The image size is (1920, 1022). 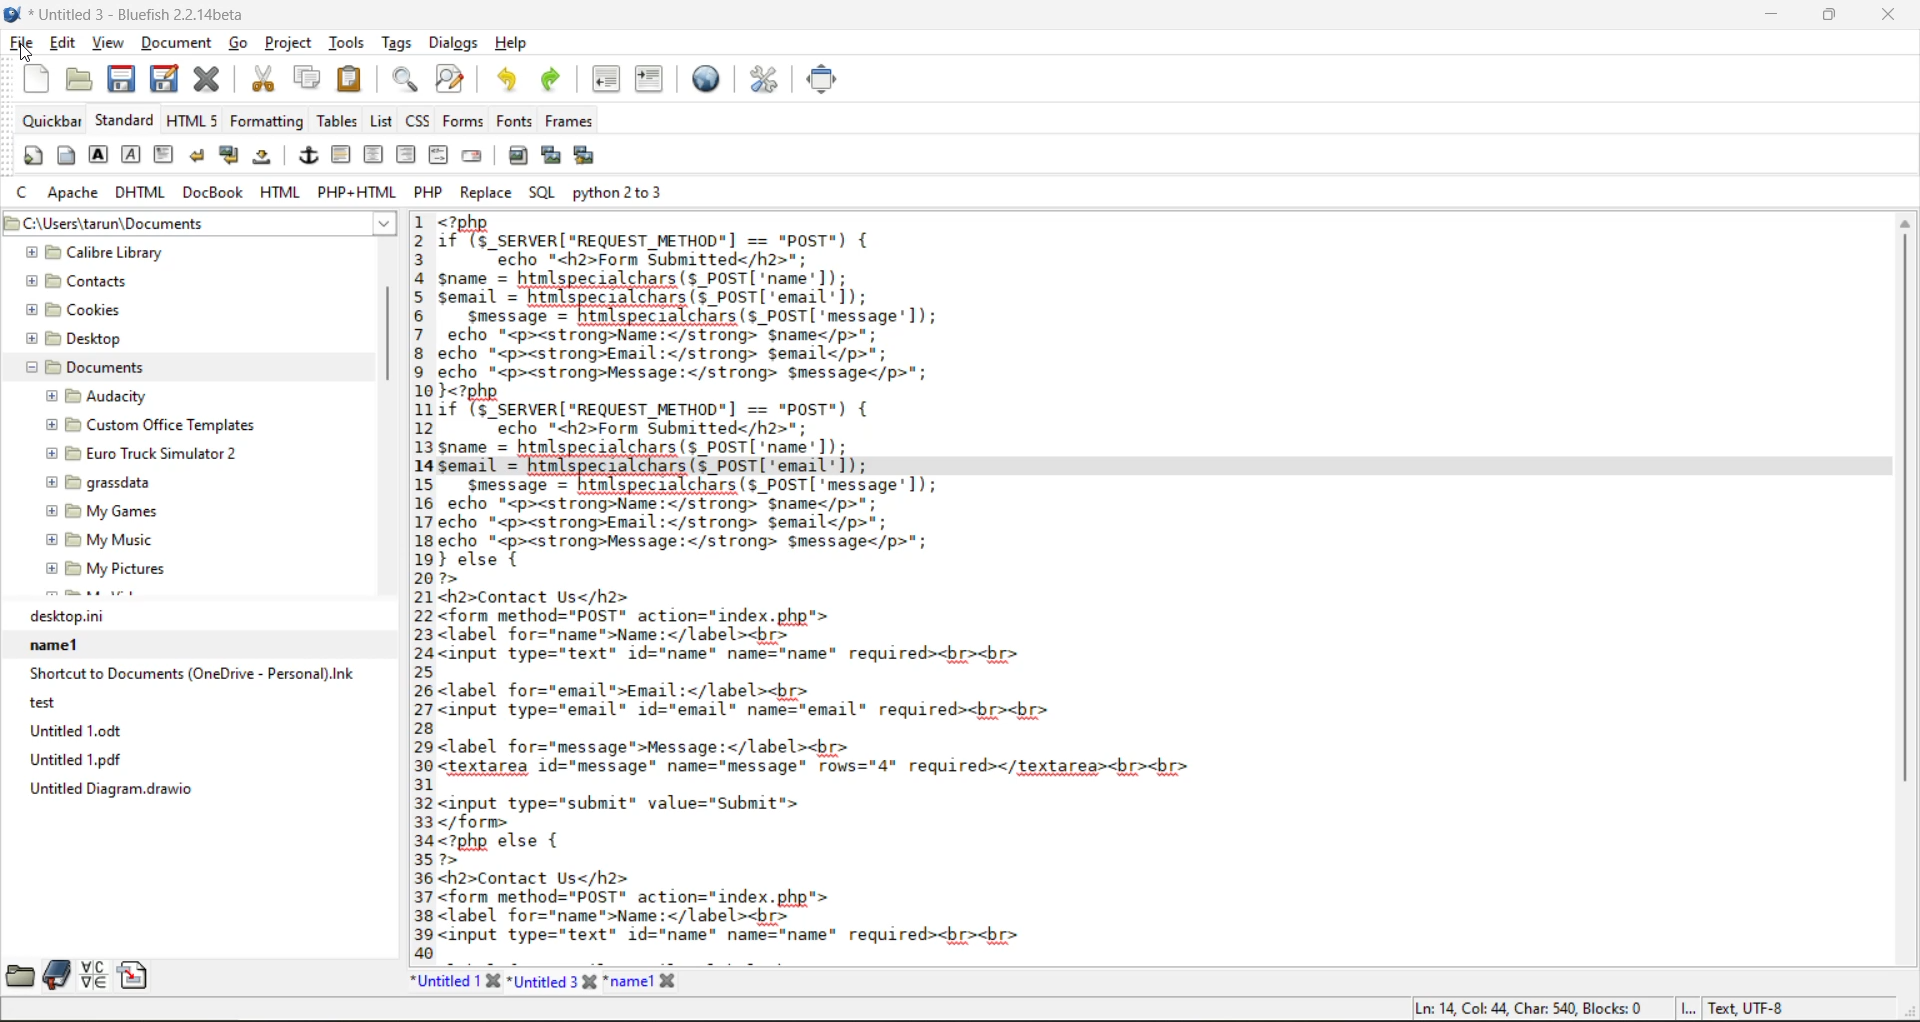 What do you see at coordinates (131, 155) in the screenshot?
I see `emphasis` at bounding box center [131, 155].